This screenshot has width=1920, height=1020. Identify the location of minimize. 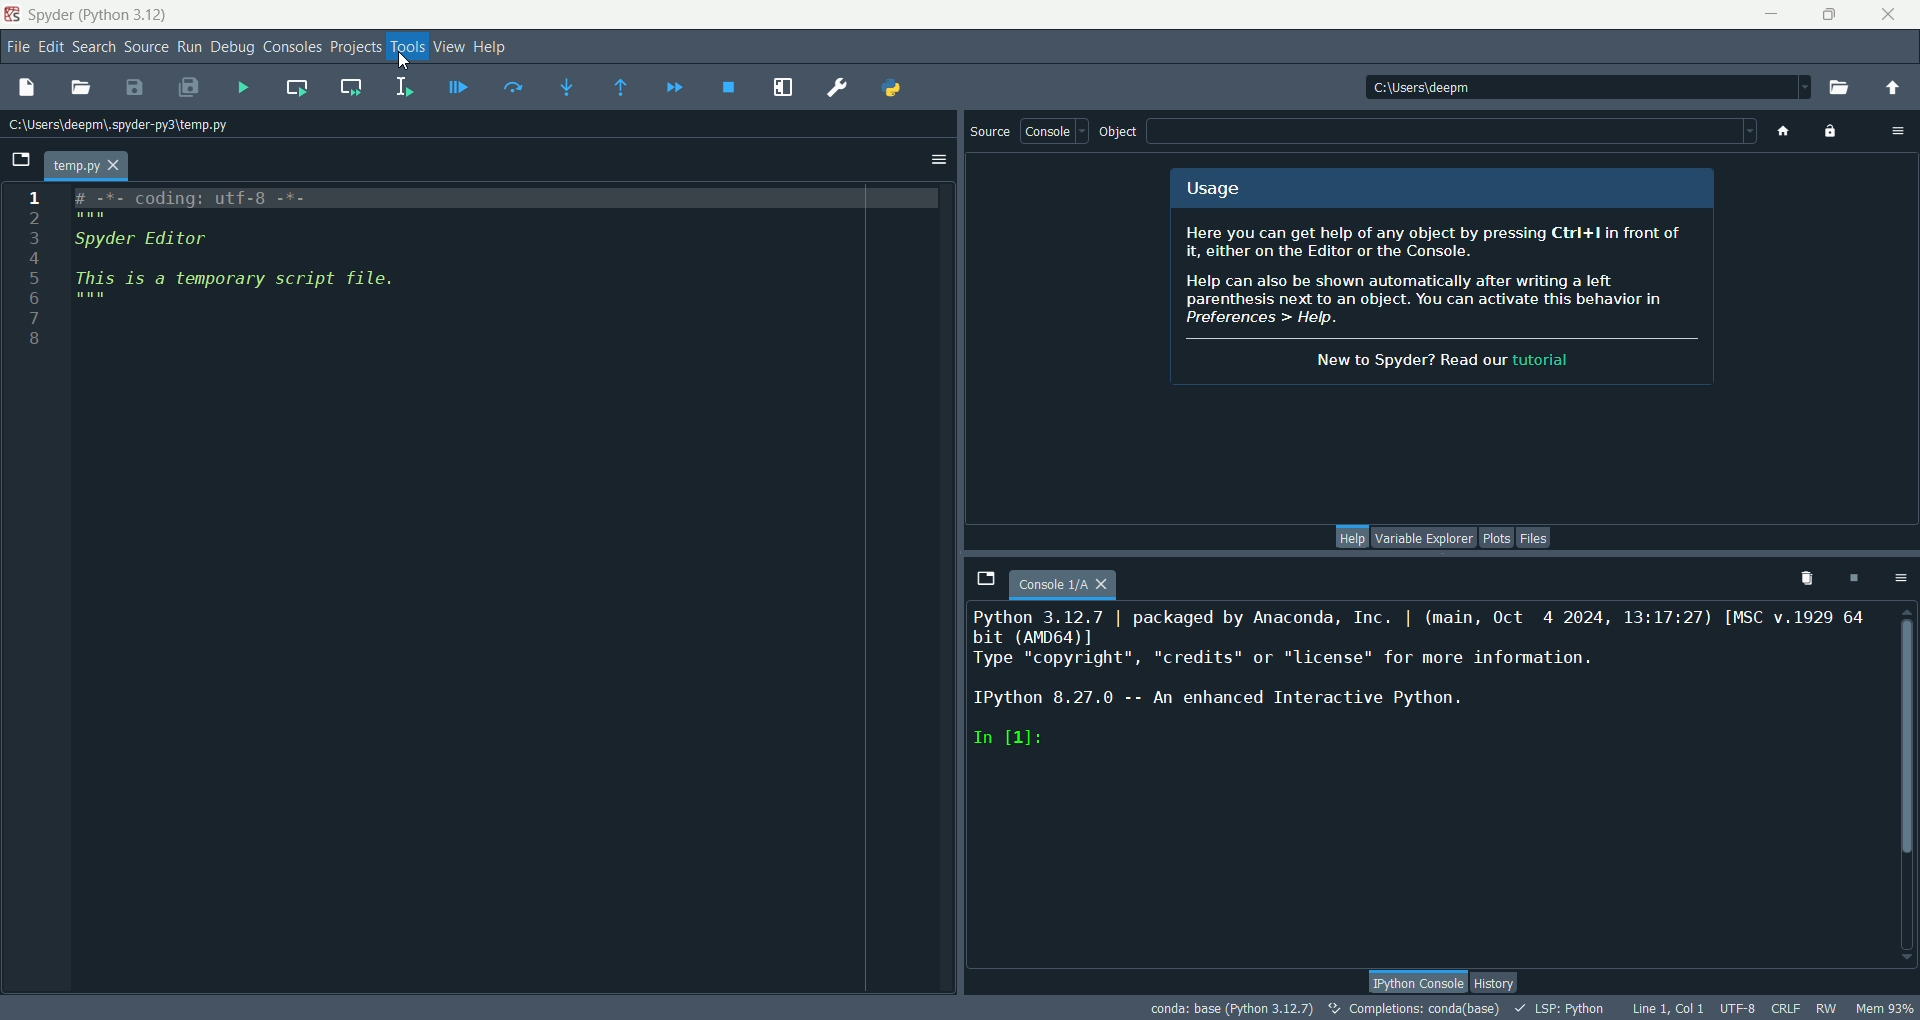
(1770, 11).